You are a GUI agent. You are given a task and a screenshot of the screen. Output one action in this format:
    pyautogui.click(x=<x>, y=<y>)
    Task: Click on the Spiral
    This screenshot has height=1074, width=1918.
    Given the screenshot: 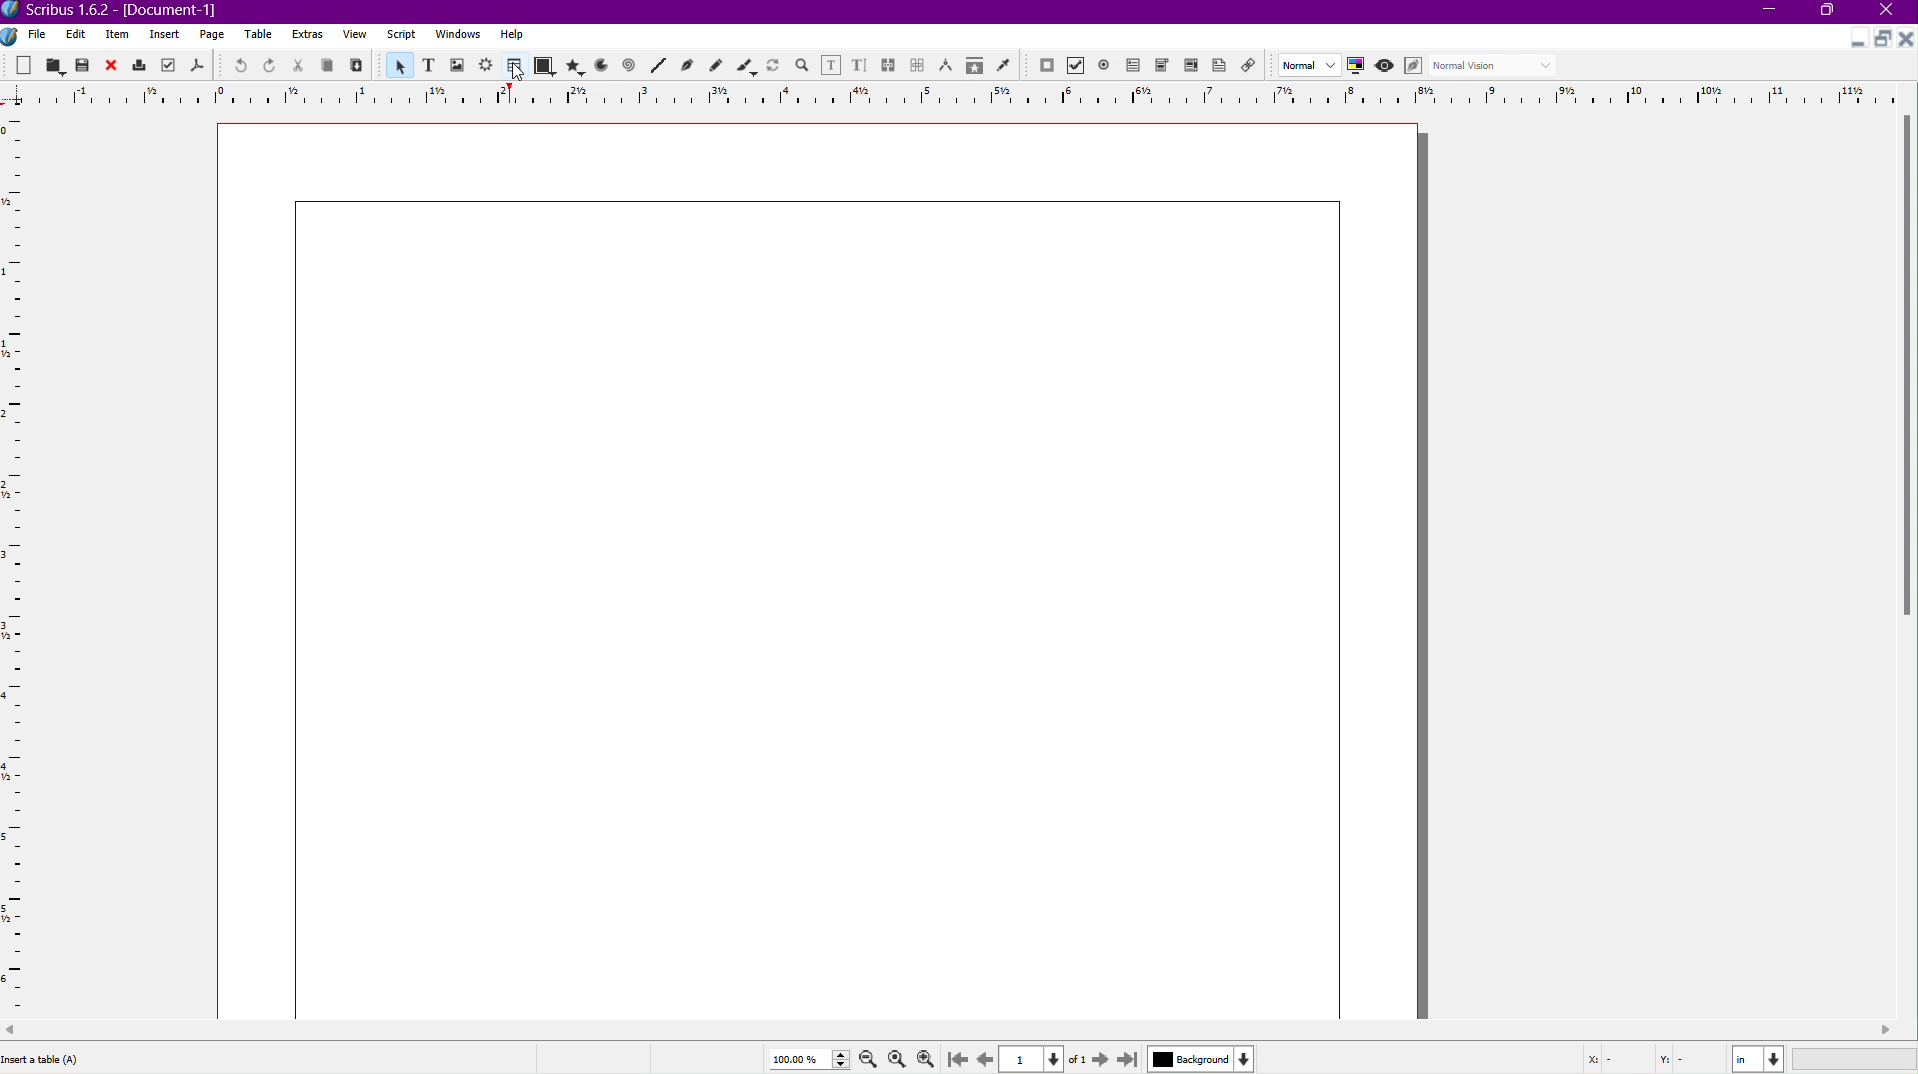 What is the action you would take?
    pyautogui.click(x=630, y=67)
    